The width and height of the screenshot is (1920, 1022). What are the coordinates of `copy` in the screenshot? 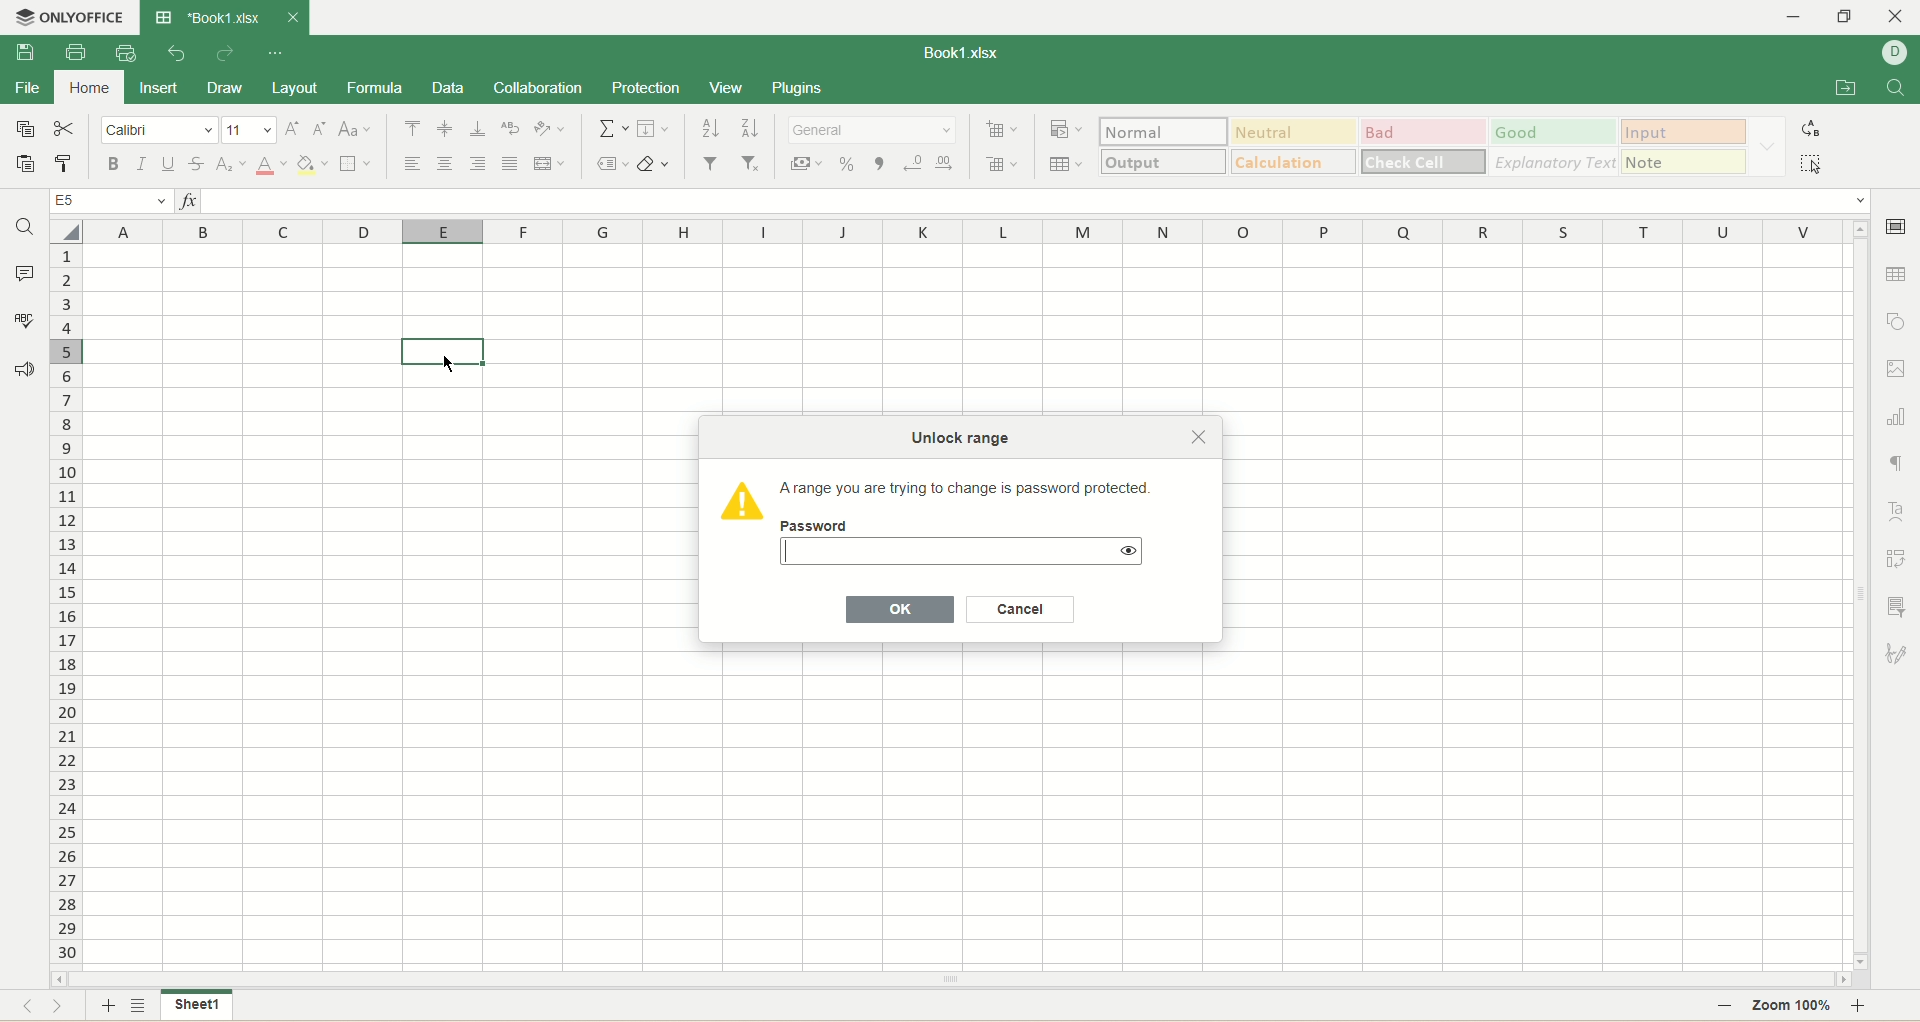 It's located at (28, 128).